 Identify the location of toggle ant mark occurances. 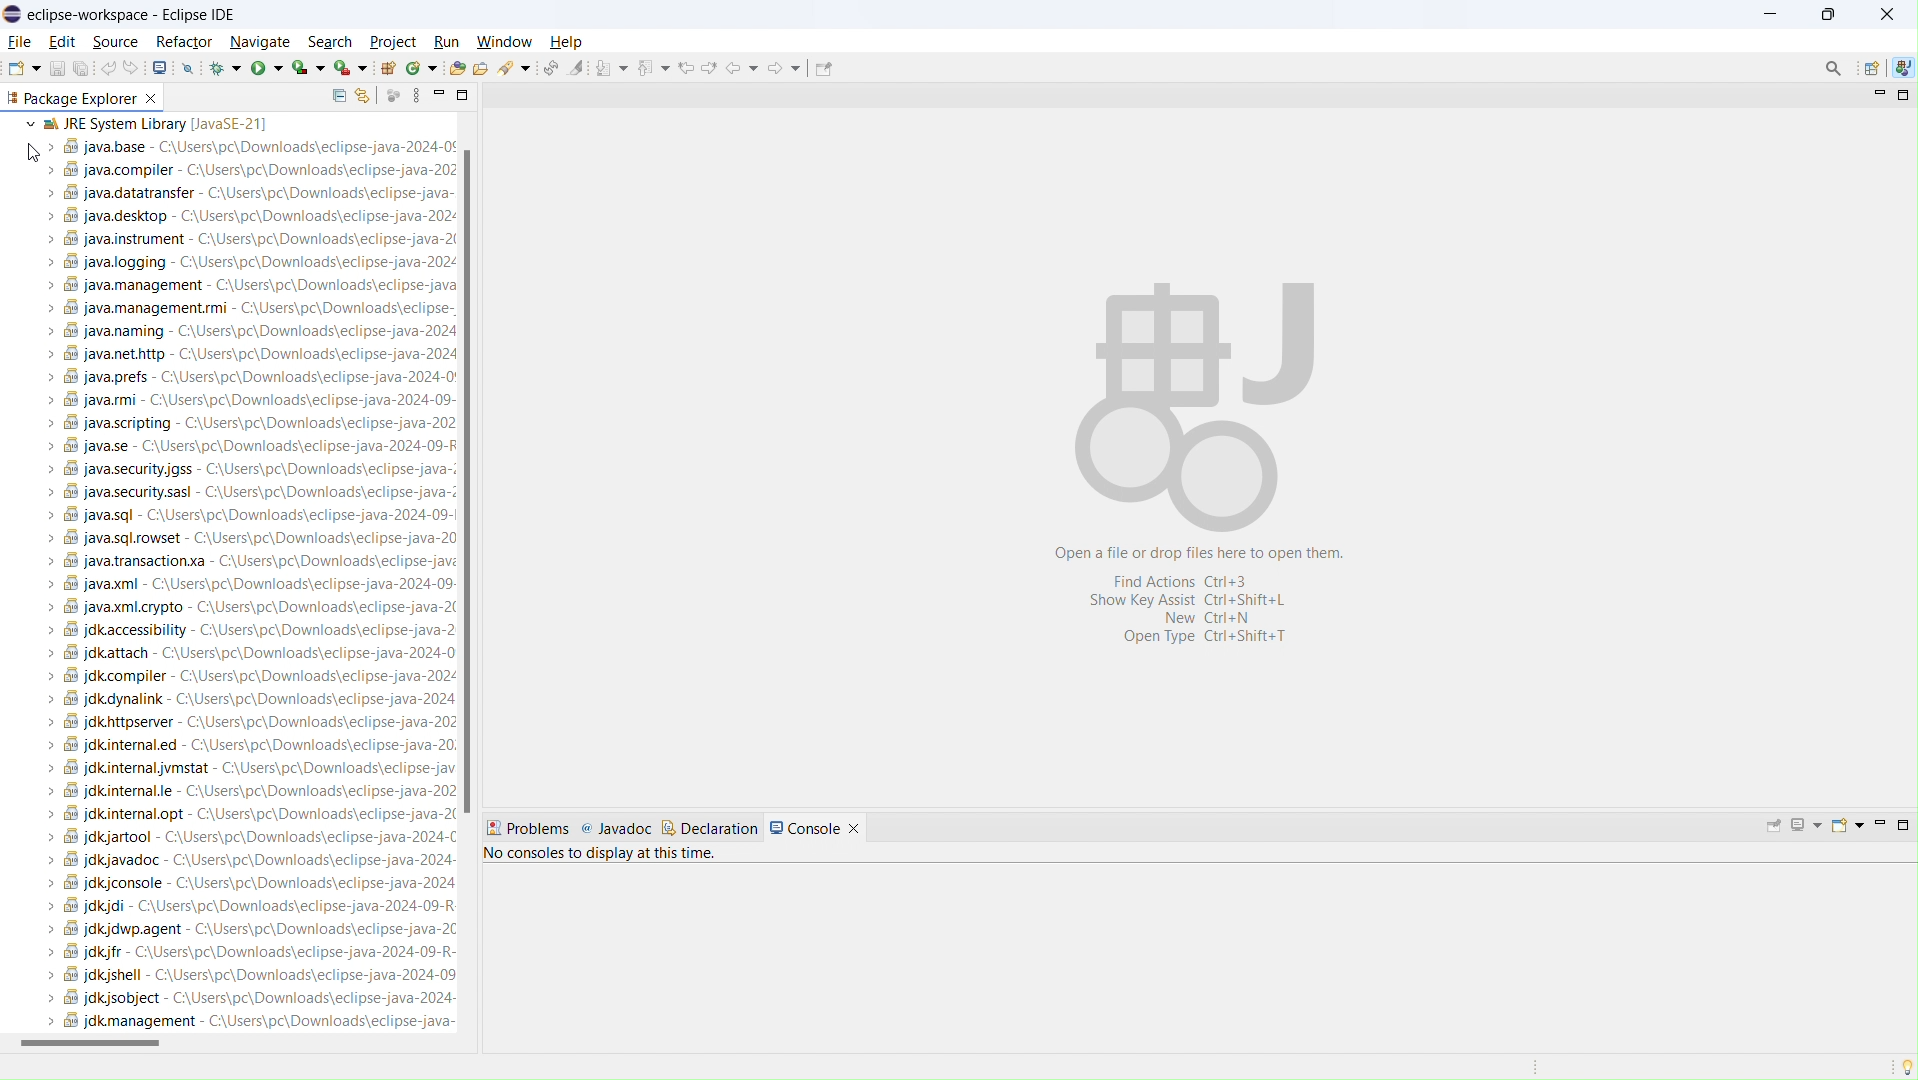
(577, 66).